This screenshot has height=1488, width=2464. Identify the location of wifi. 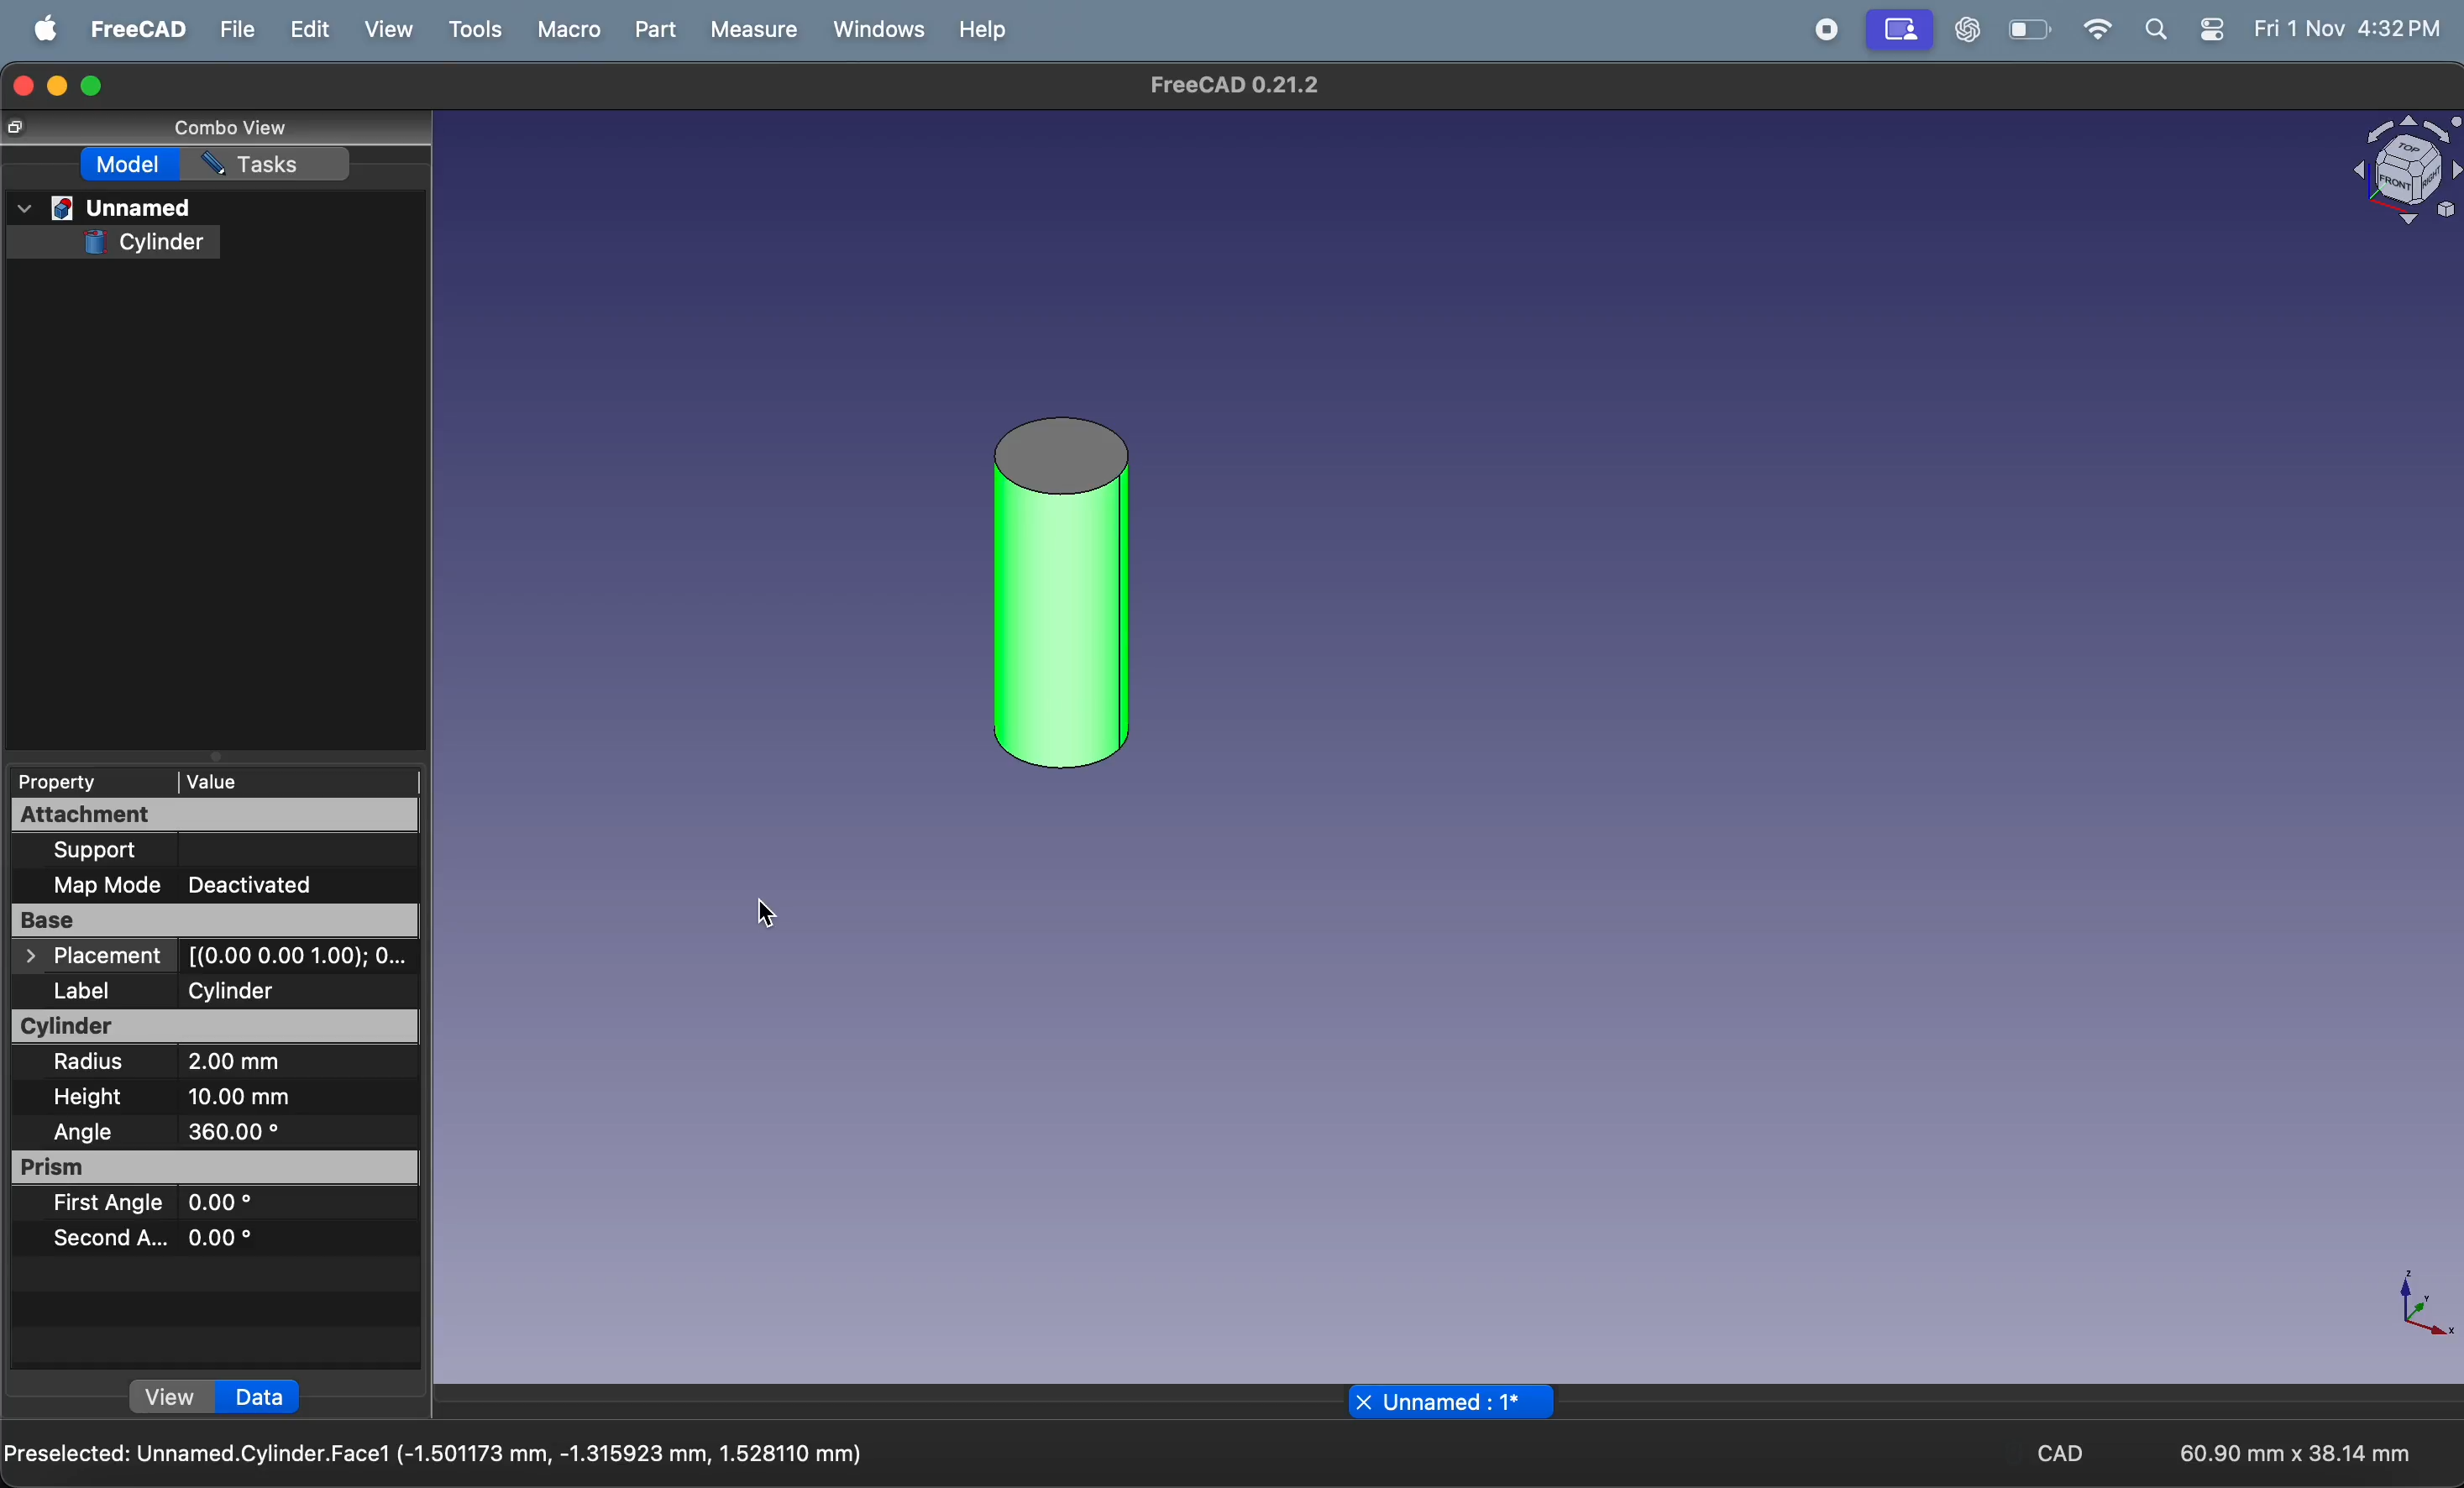
(2096, 29).